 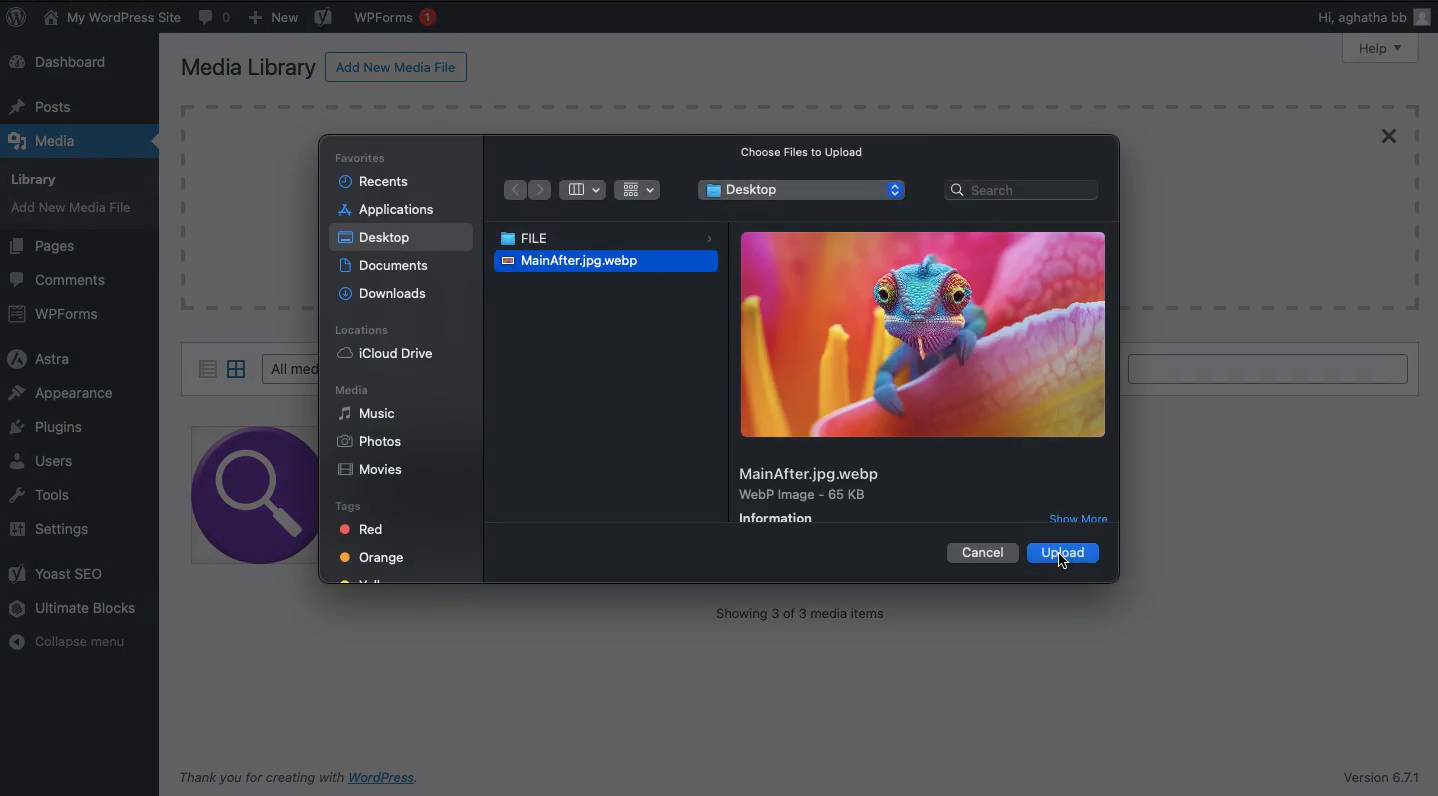 What do you see at coordinates (385, 294) in the screenshot?
I see `Downloads` at bounding box center [385, 294].